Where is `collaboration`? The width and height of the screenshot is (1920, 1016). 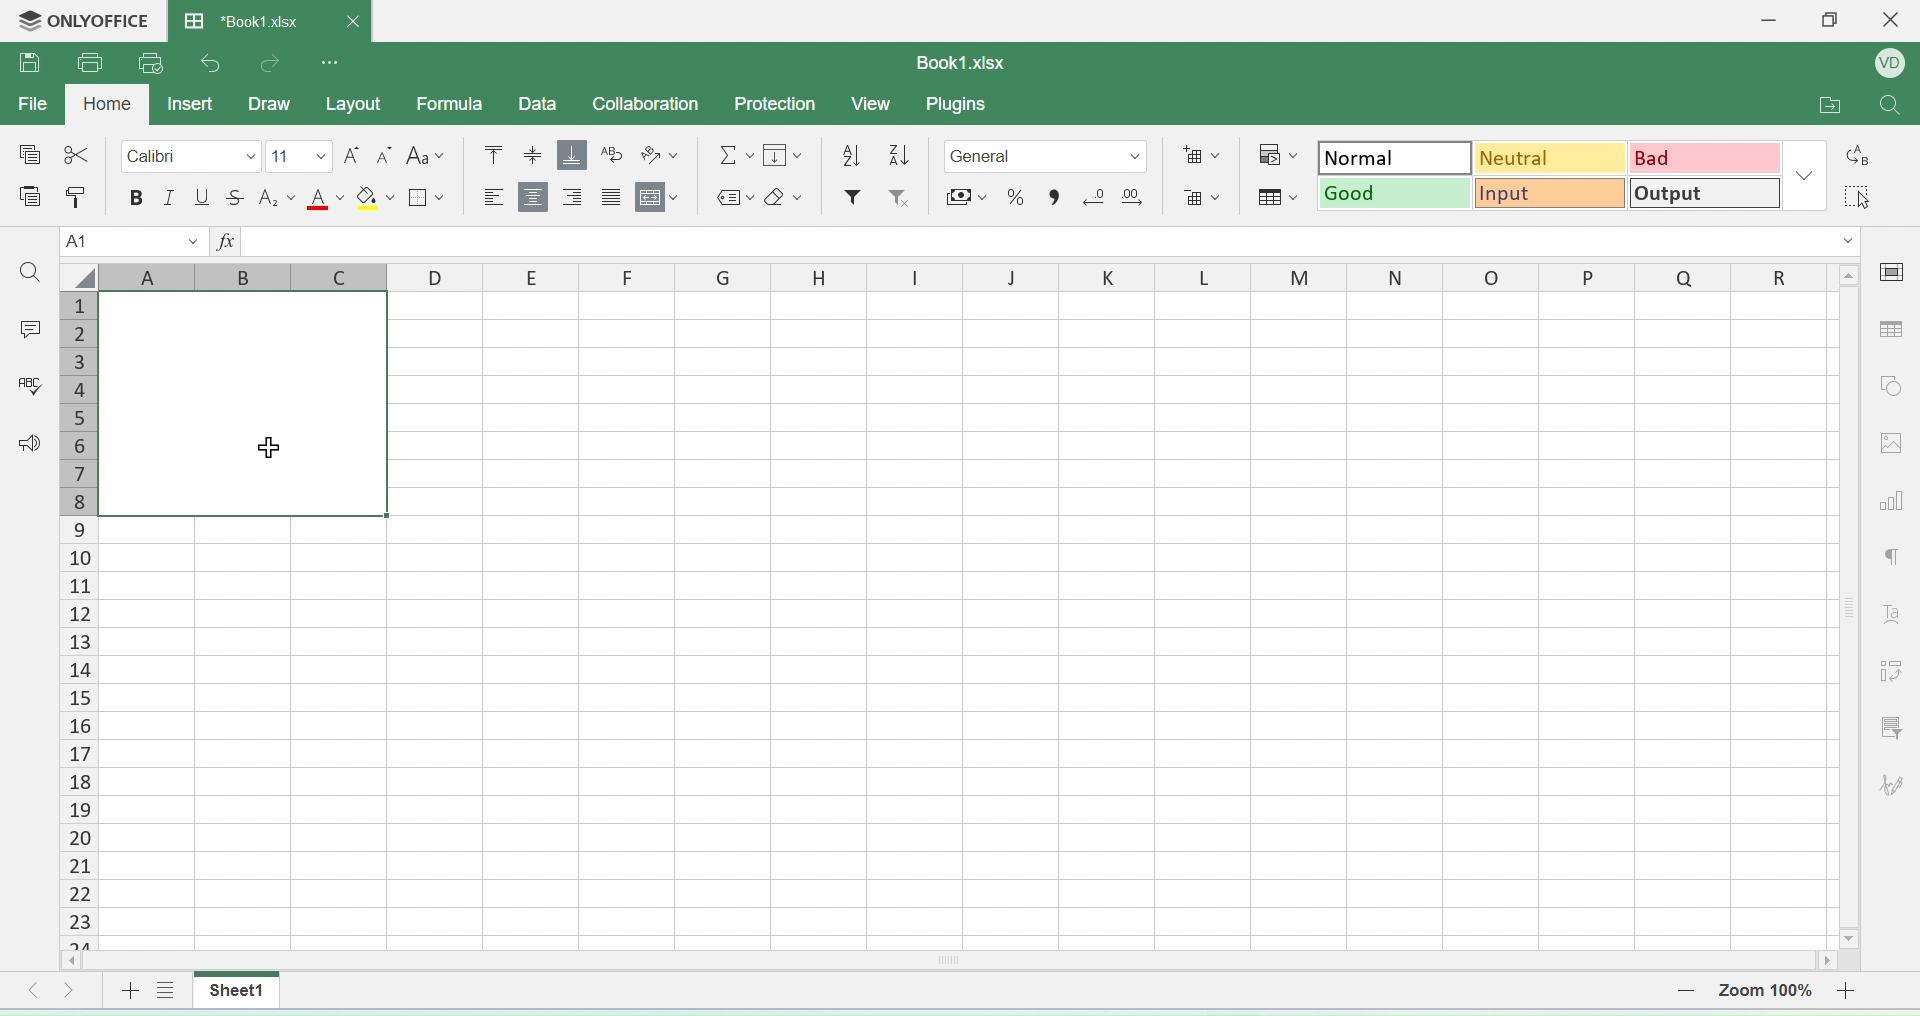 collaboration is located at coordinates (649, 105).